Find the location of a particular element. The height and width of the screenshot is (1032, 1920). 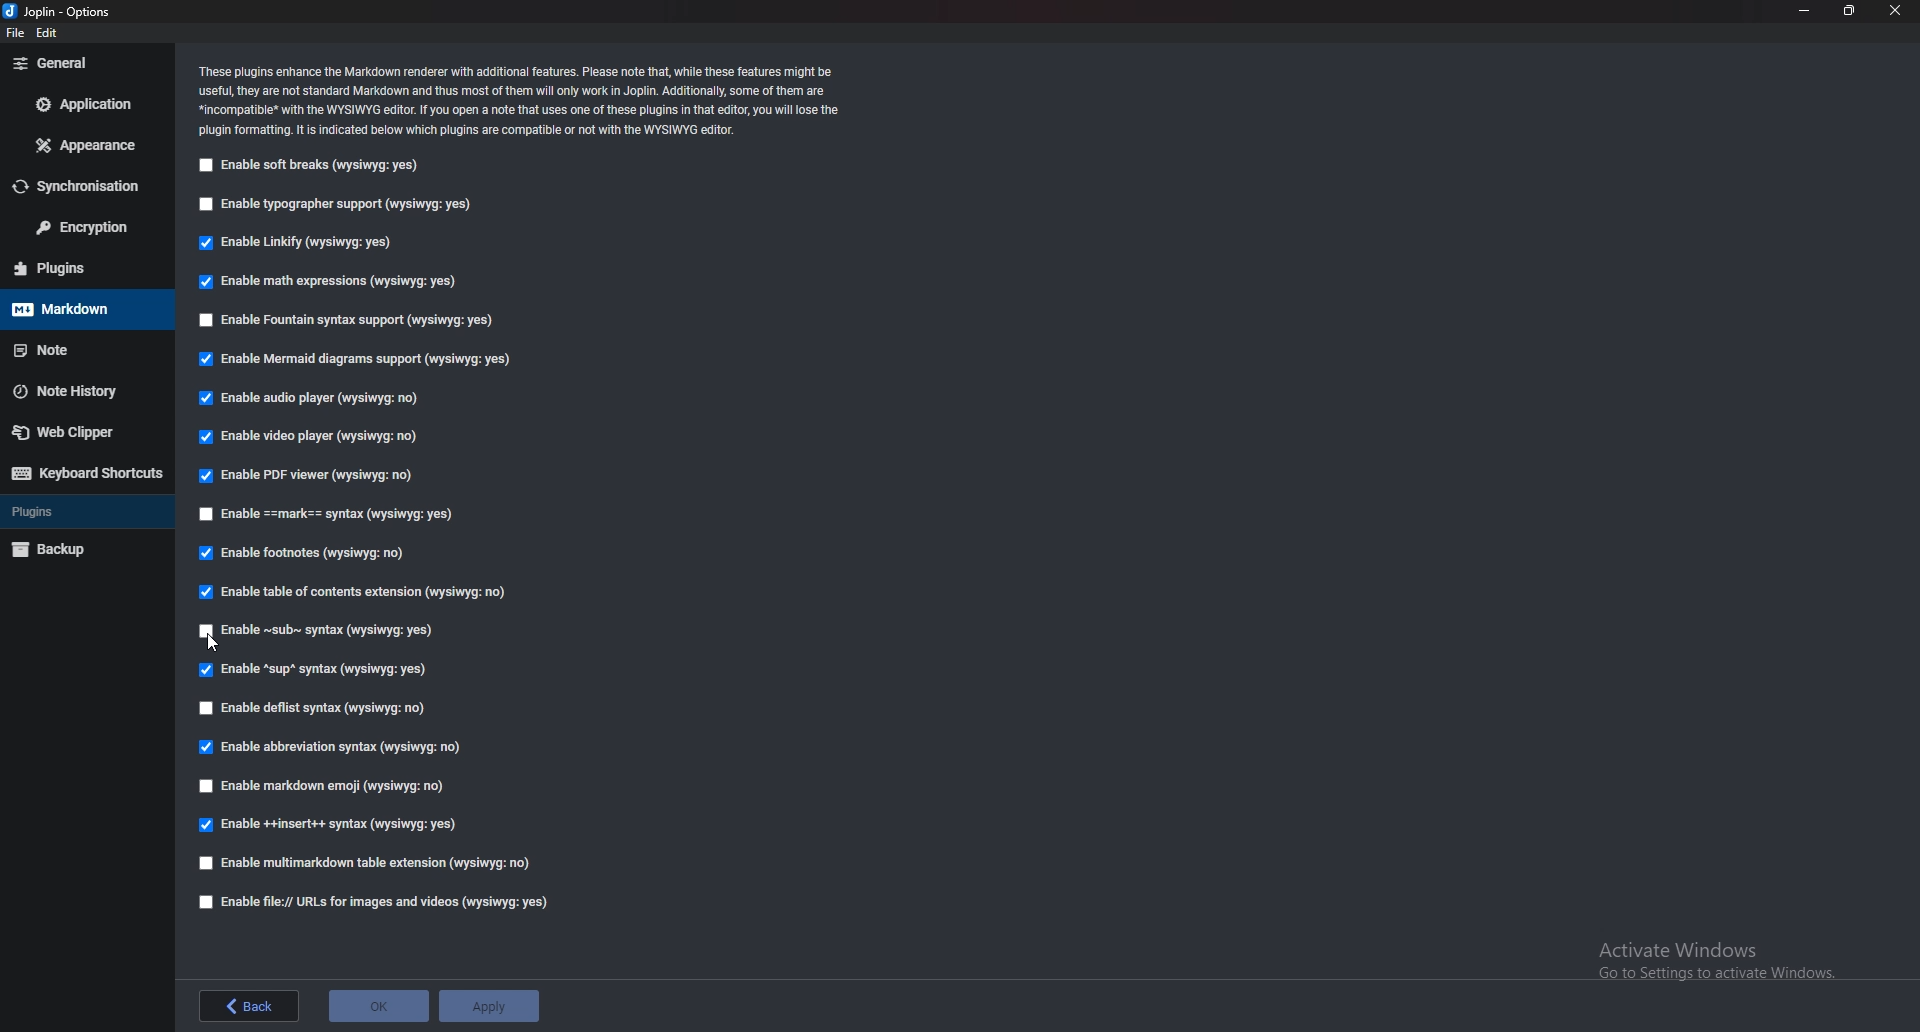

Encryption is located at coordinates (88, 228).